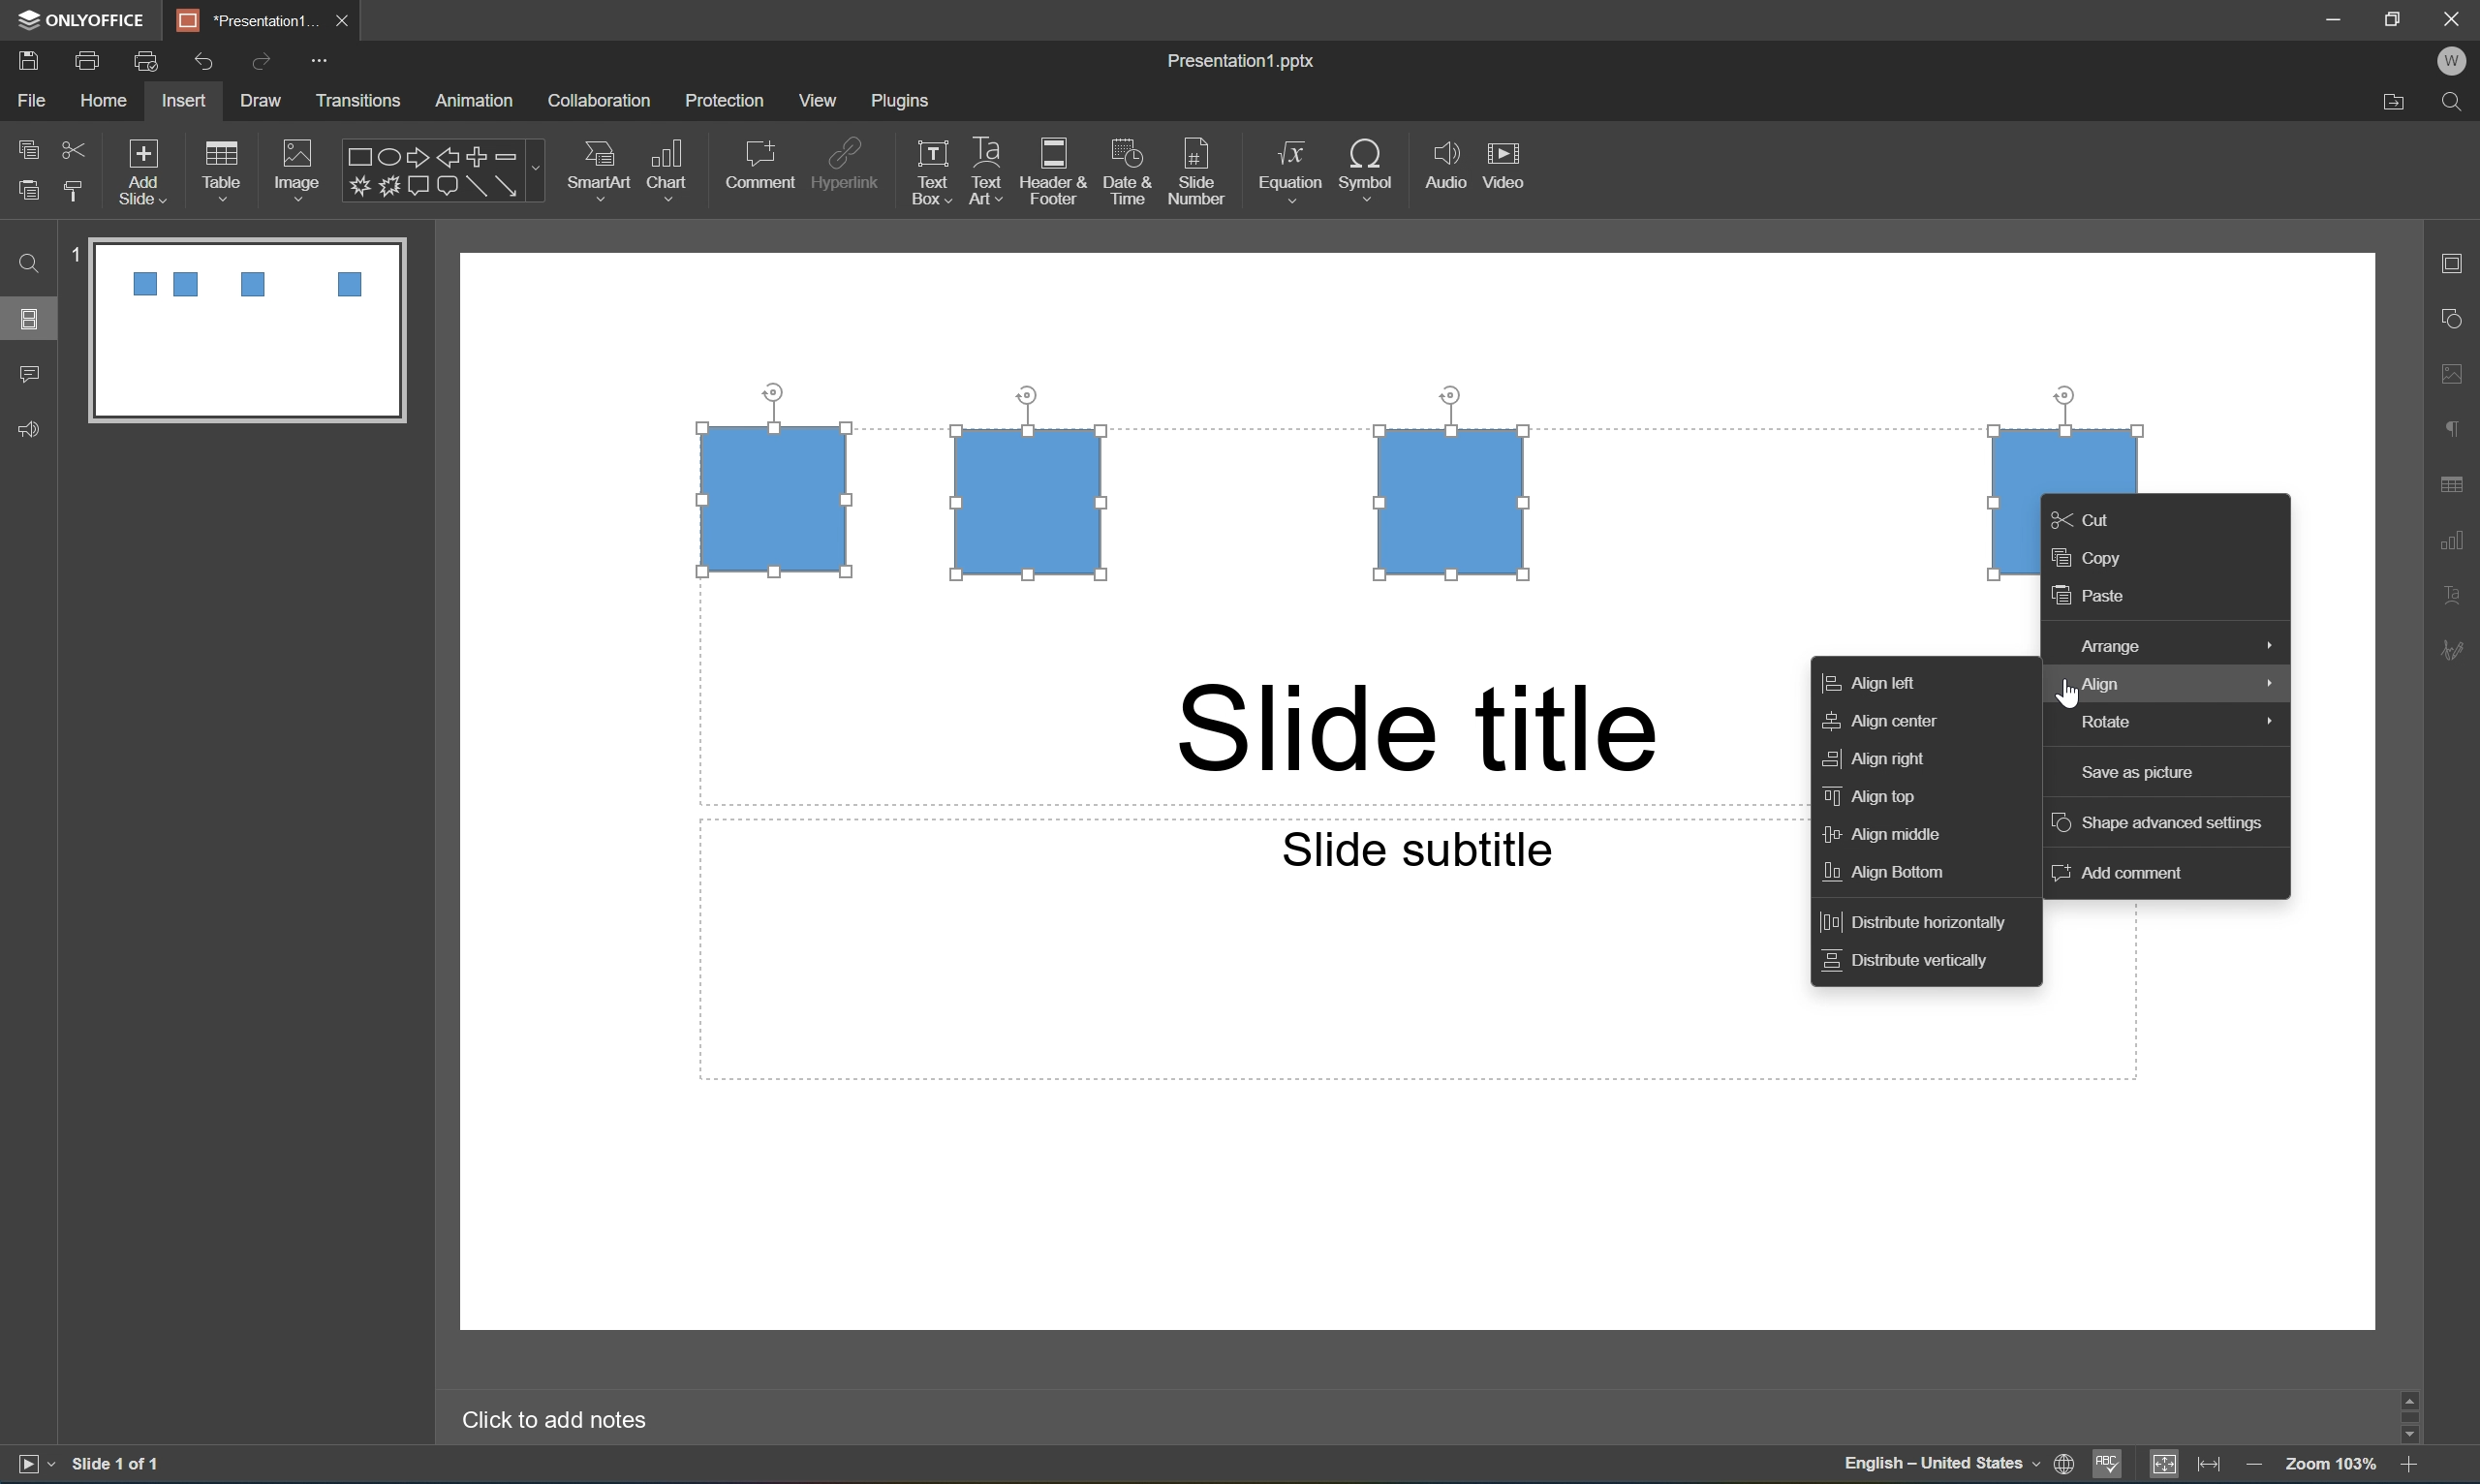 The image size is (2480, 1484). What do you see at coordinates (2407, 1469) in the screenshot?
I see `zoom in` at bounding box center [2407, 1469].